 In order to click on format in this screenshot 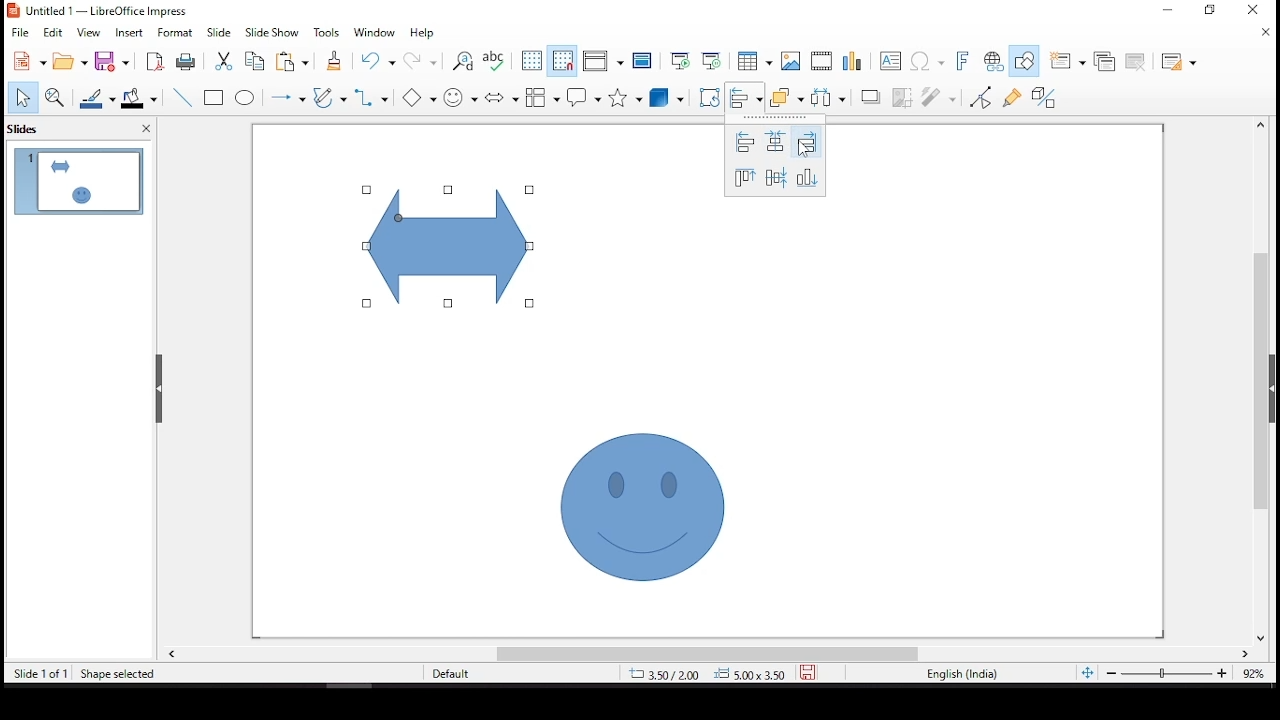, I will do `click(178, 33)`.